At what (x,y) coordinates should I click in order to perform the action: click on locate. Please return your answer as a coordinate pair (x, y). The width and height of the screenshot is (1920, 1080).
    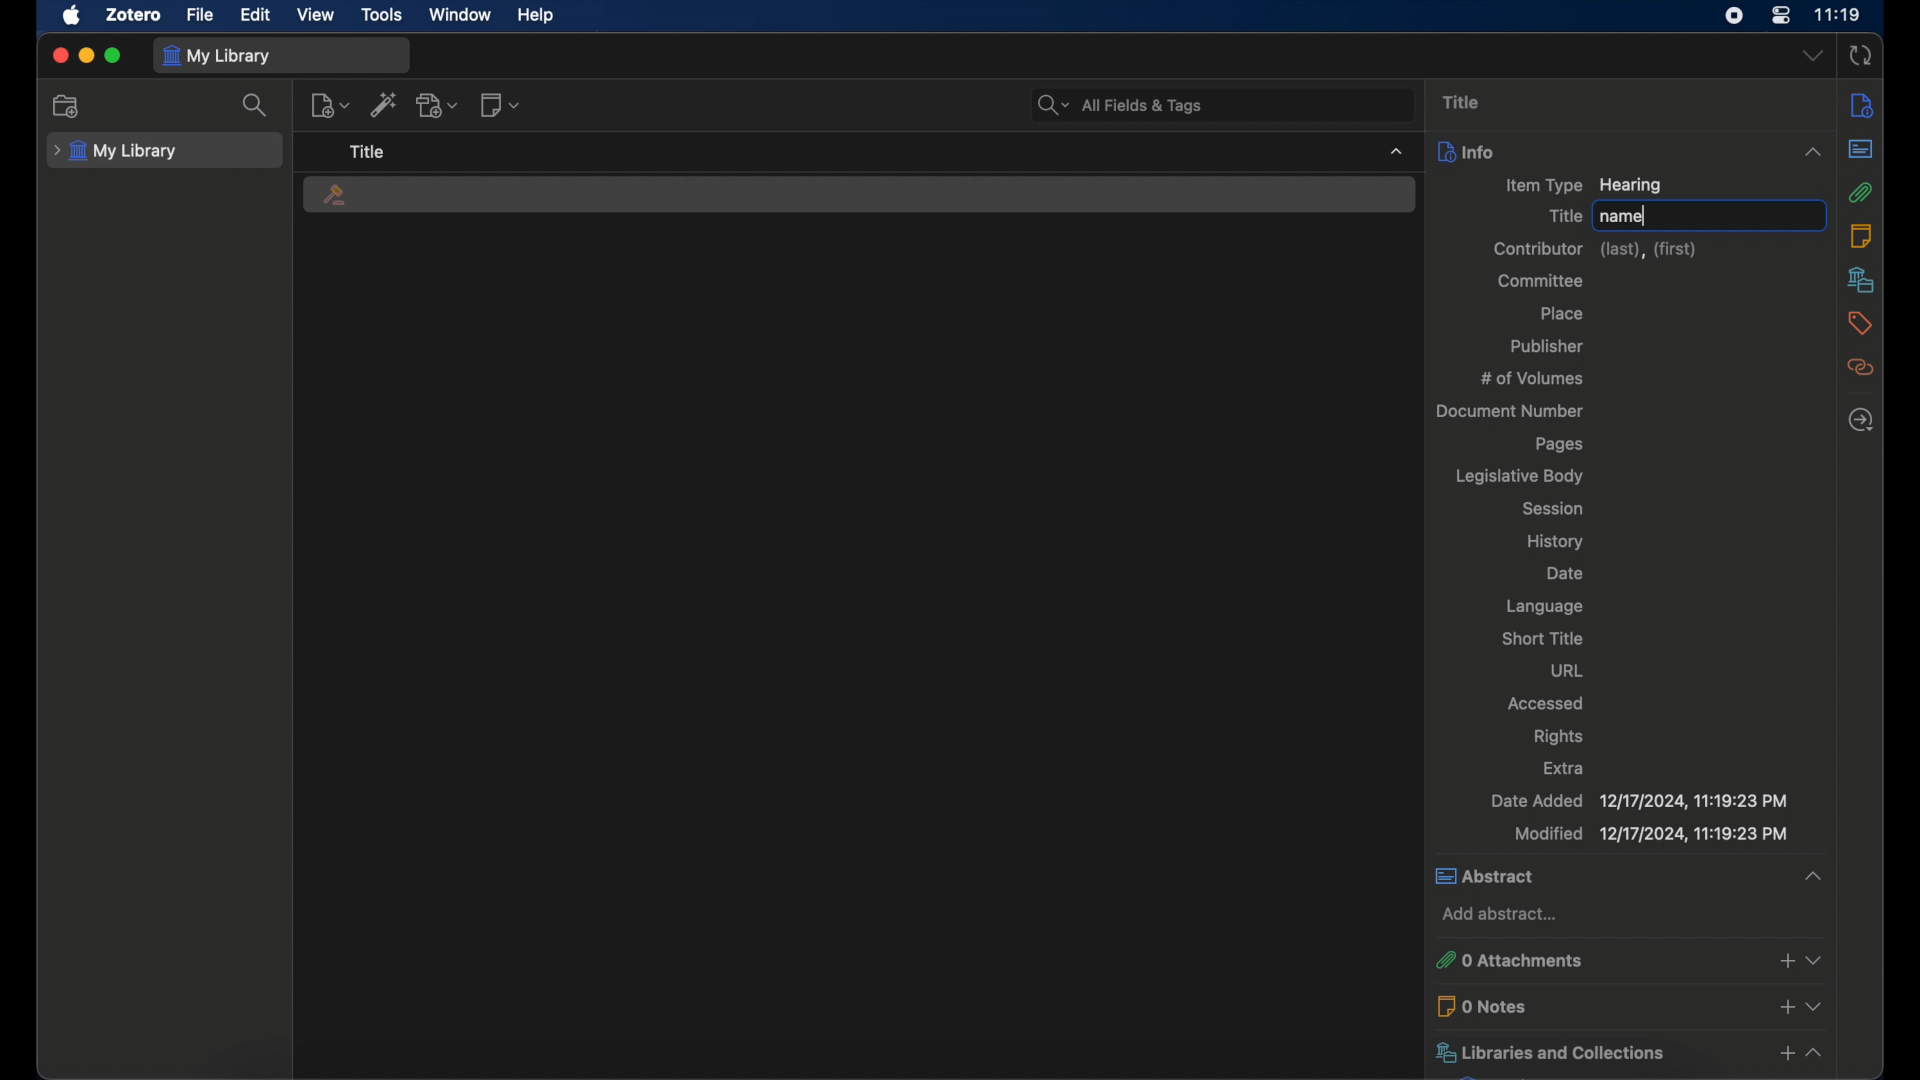
    Looking at the image, I should click on (1861, 419).